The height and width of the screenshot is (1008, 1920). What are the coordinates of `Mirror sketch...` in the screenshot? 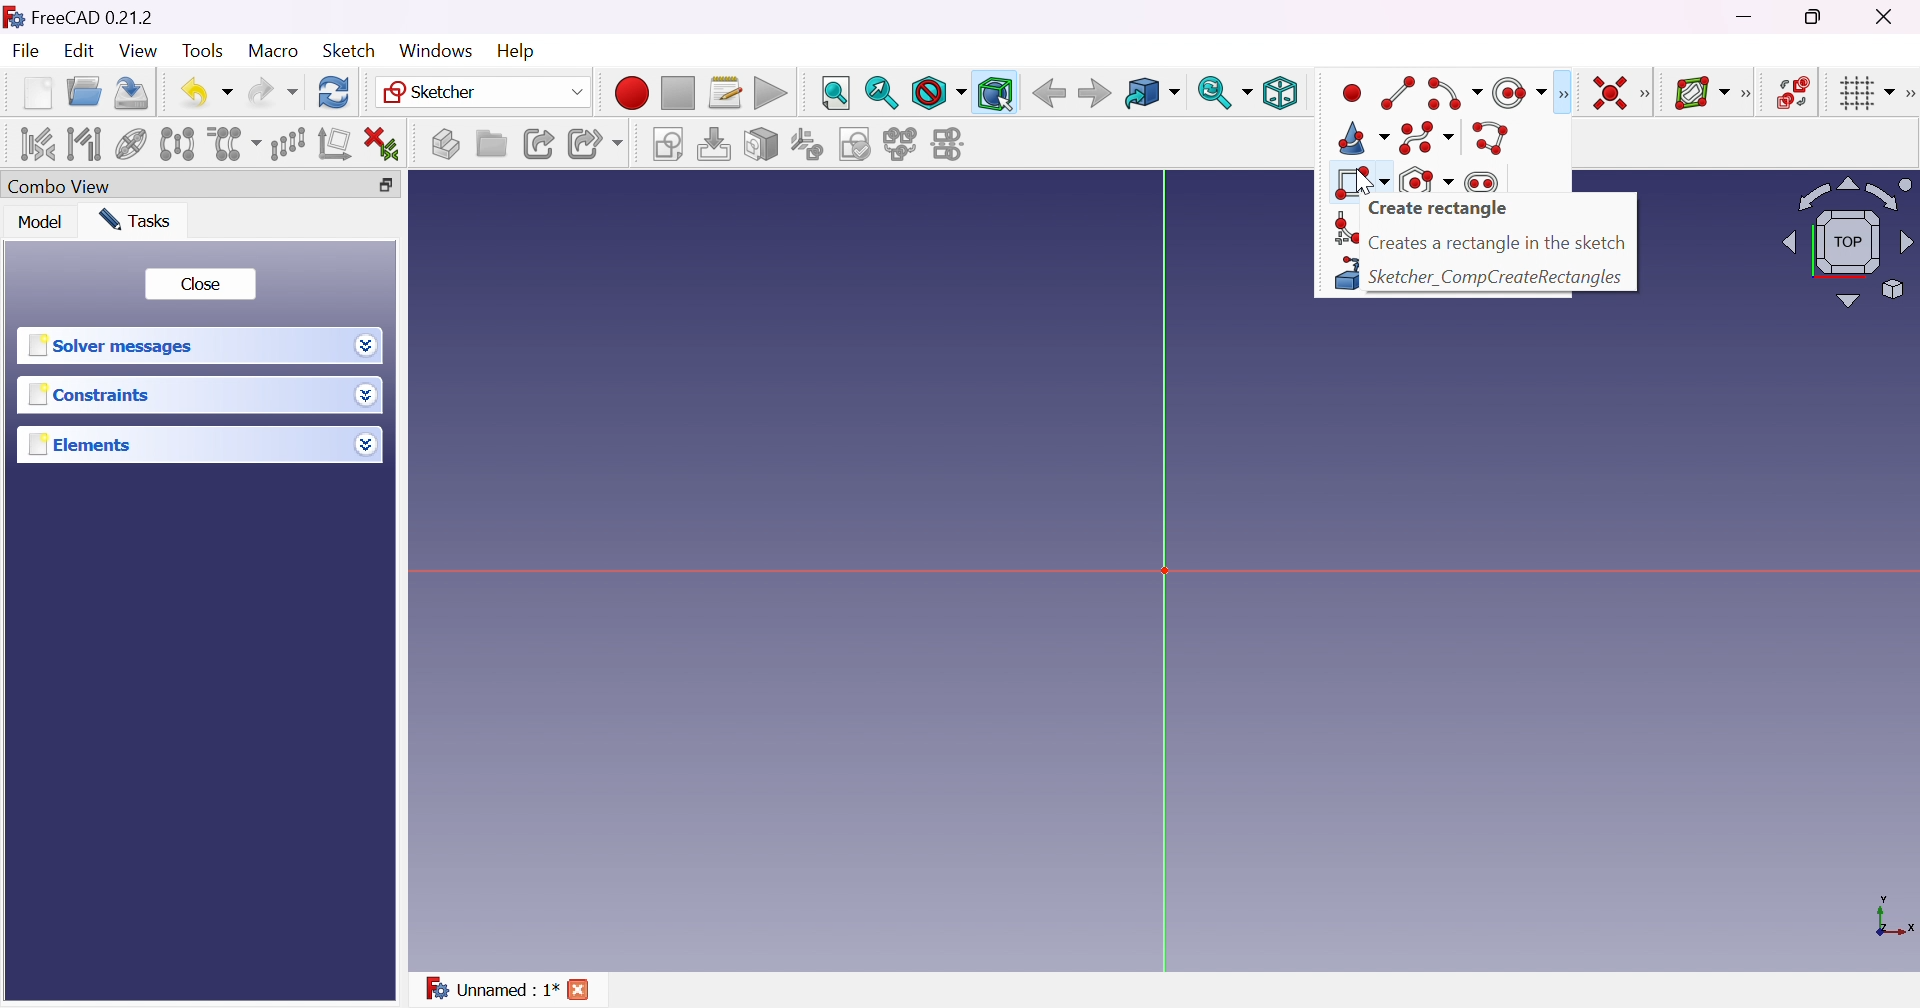 It's located at (950, 144).